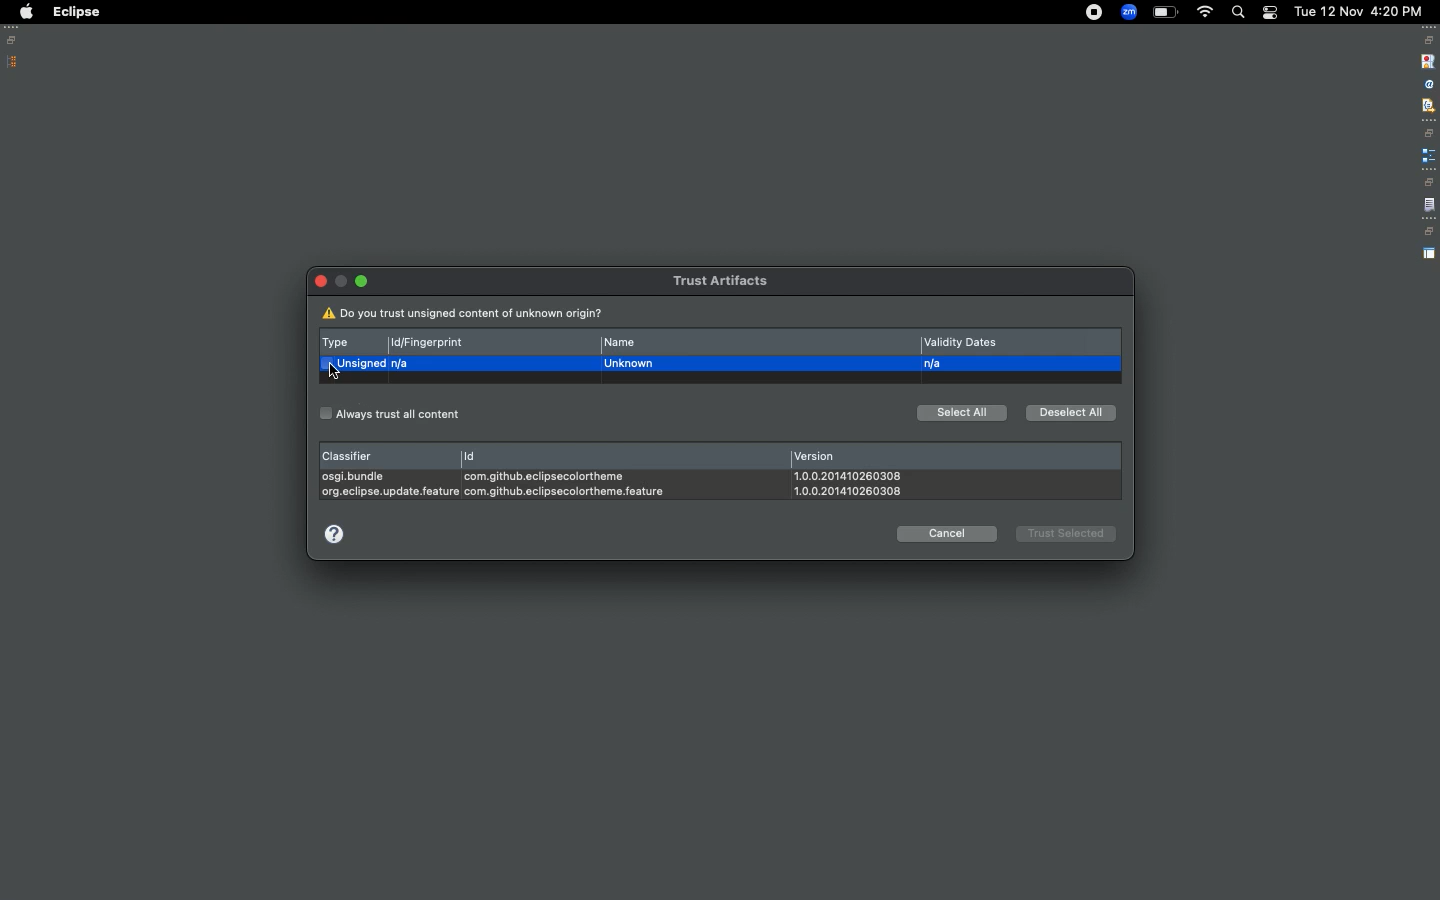 Image resolution: width=1440 pixels, height=900 pixels. Describe the element at coordinates (939, 364) in the screenshot. I see `n/a` at that location.